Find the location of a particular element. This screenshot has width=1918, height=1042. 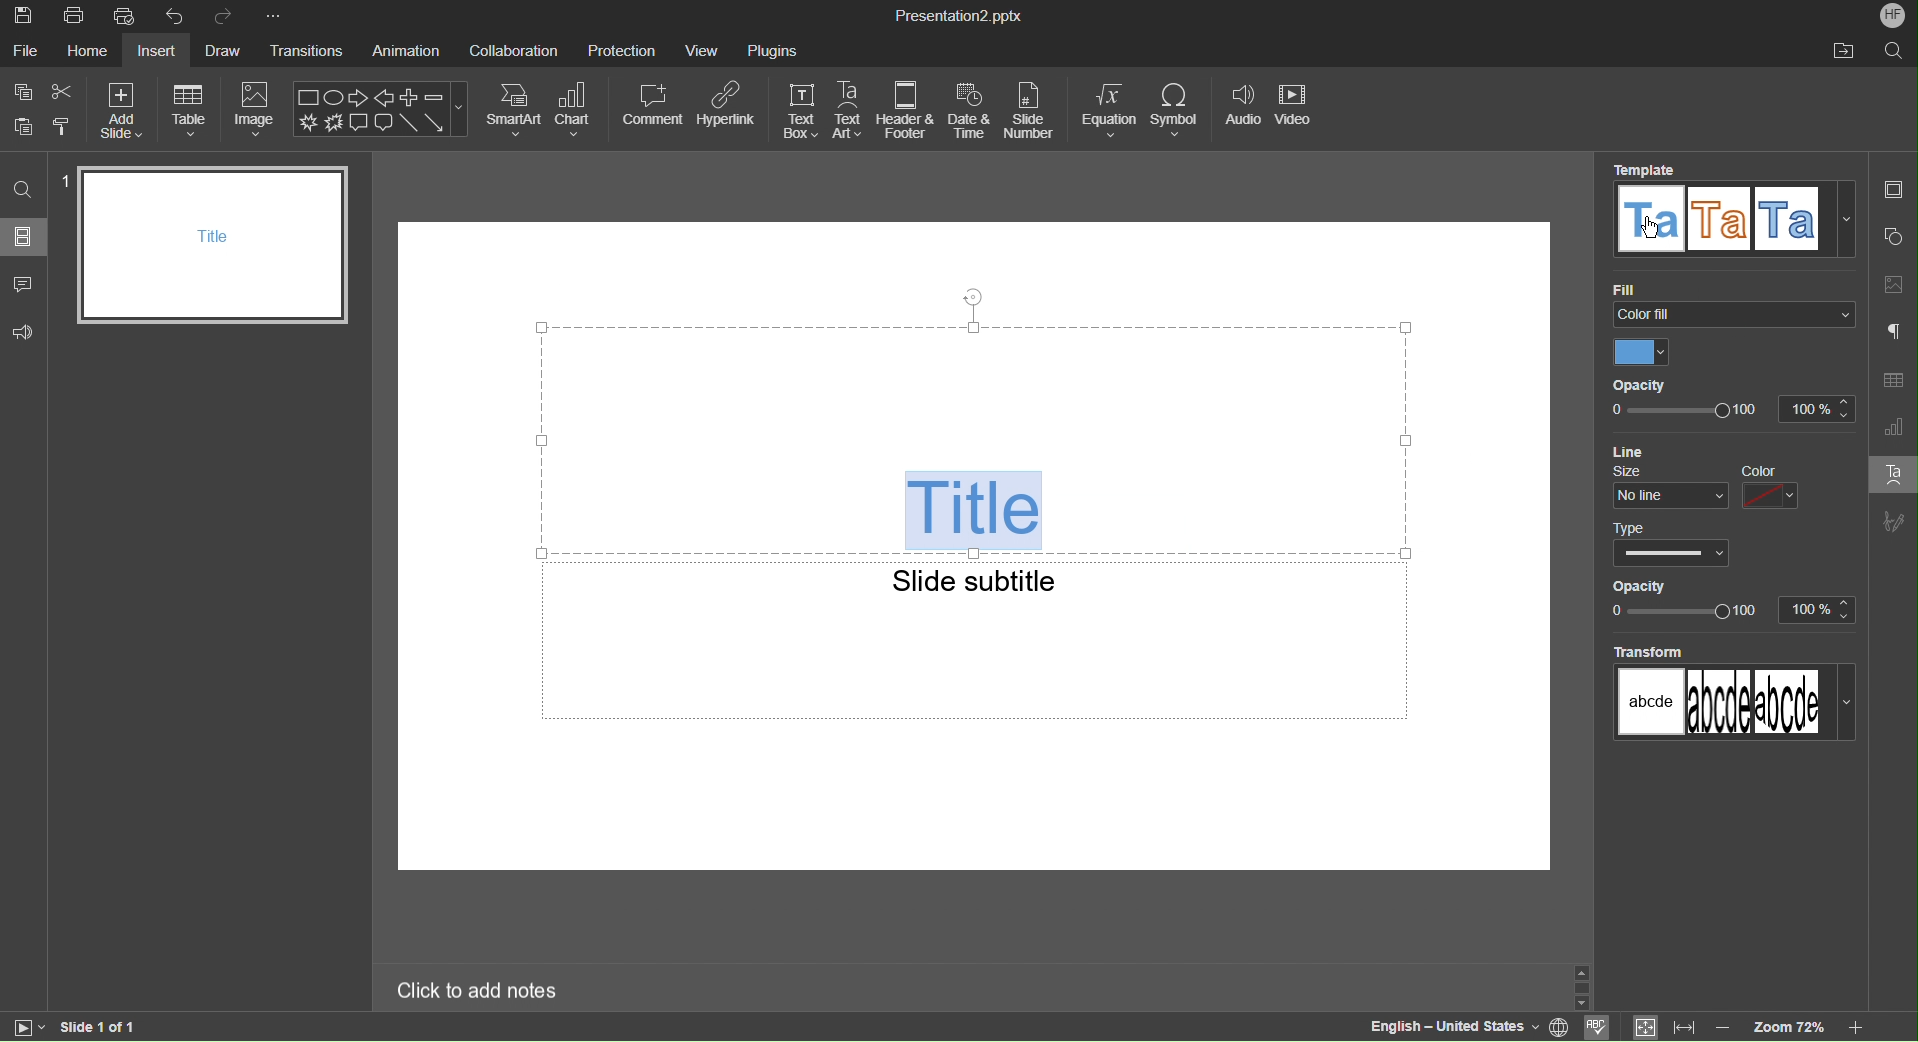

Slide subtitle is located at coordinates (968, 582).